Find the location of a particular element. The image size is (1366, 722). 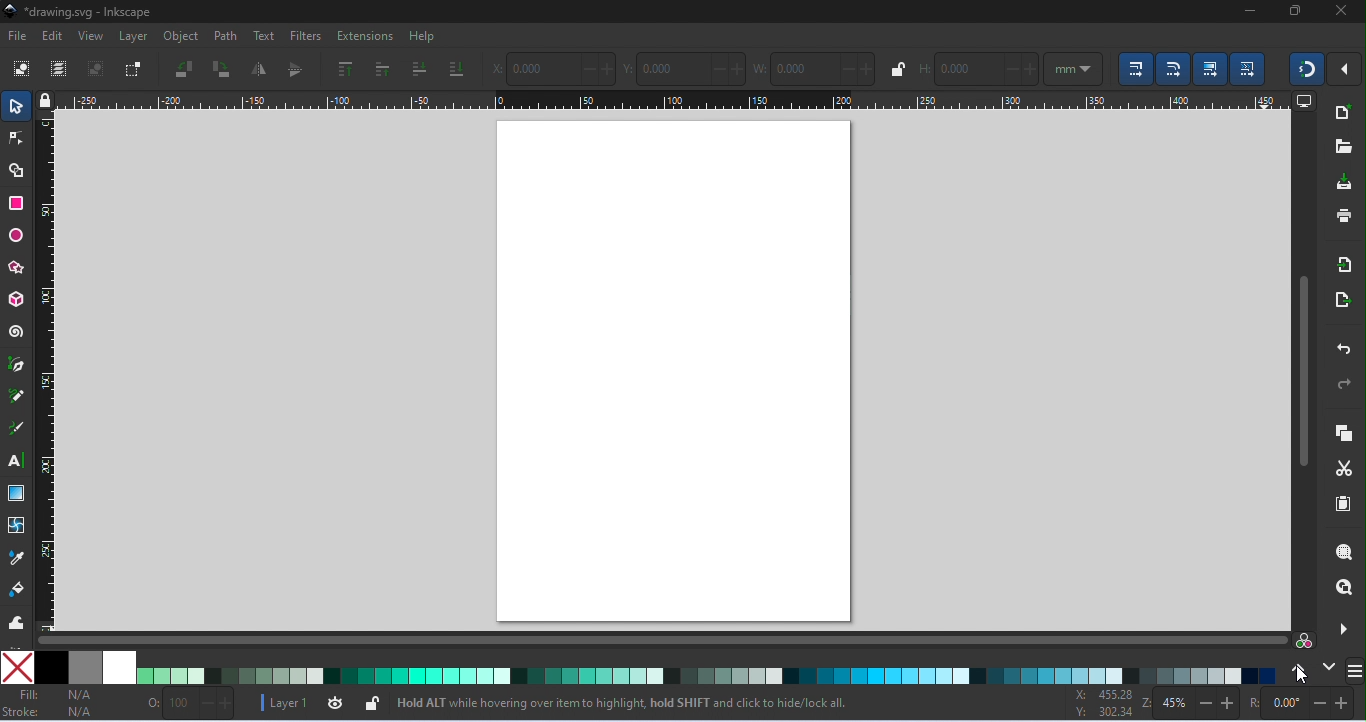

fill is located at coordinates (58, 694).